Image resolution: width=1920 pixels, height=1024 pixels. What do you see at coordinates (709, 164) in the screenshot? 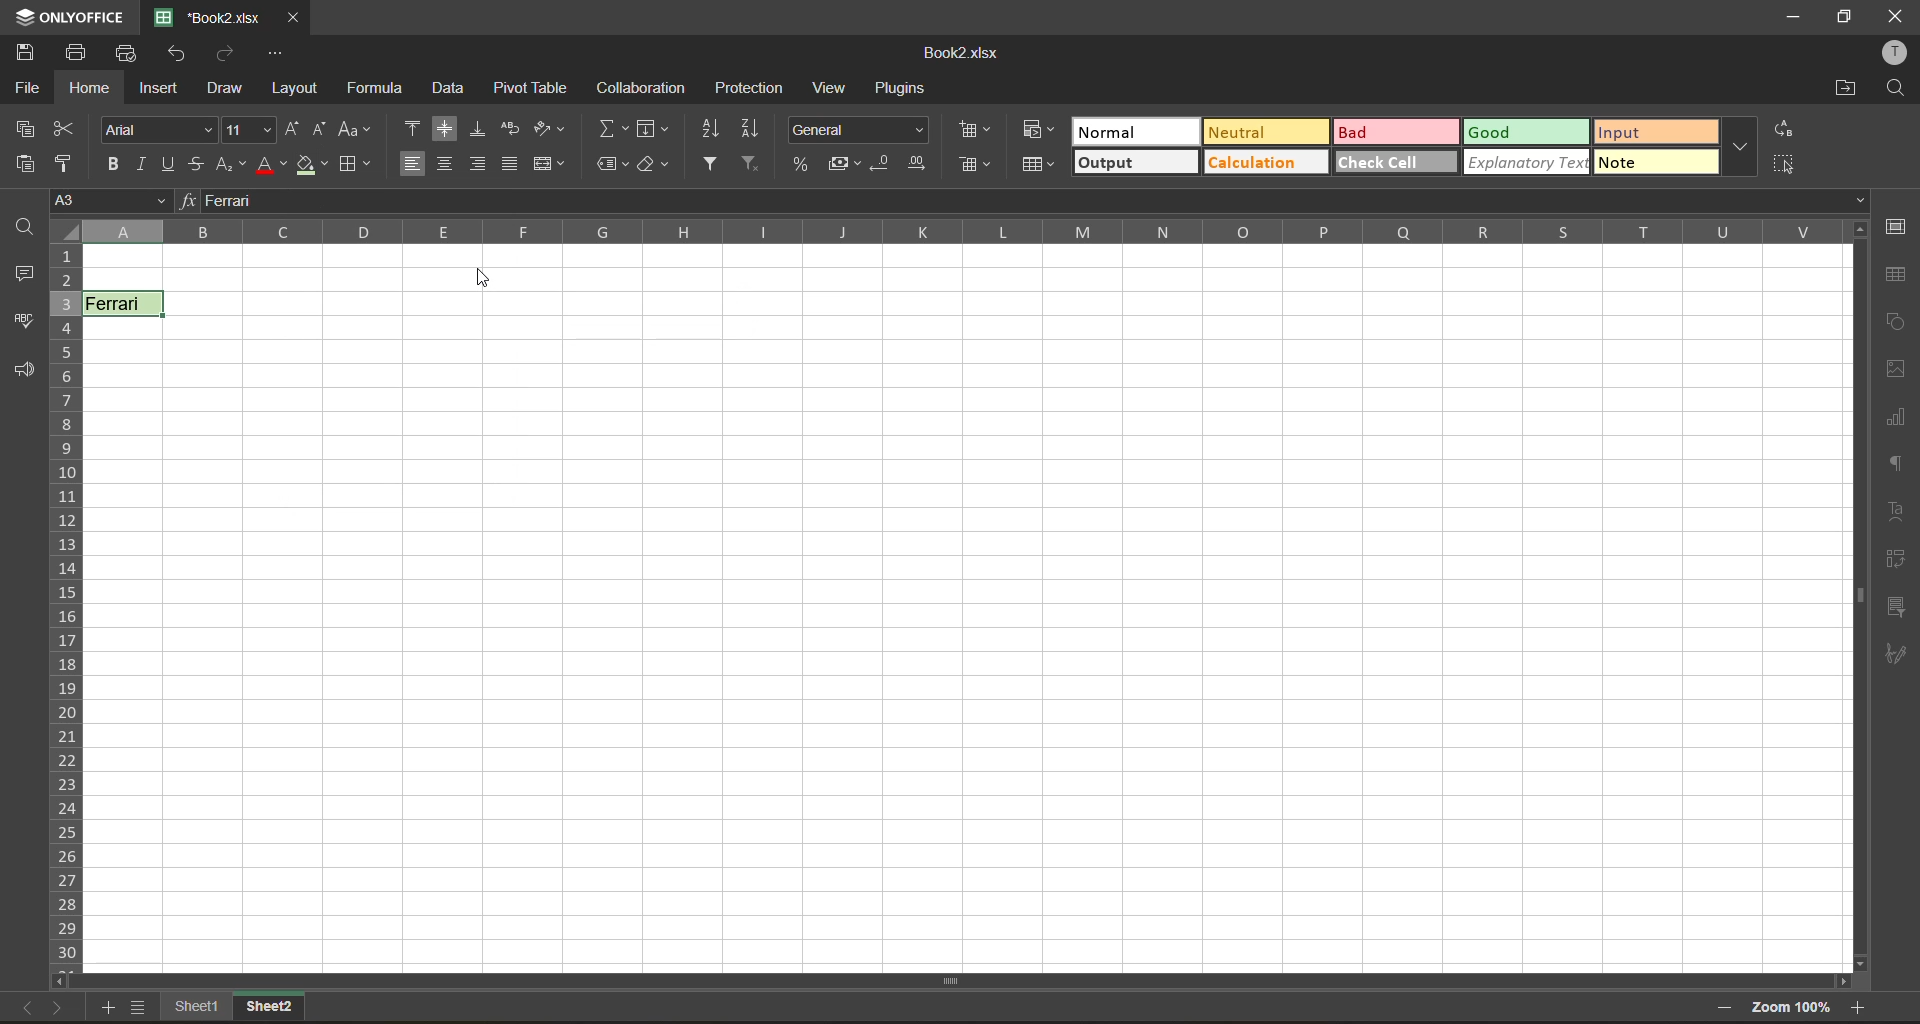
I see `filter` at bounding box center [709, 164].